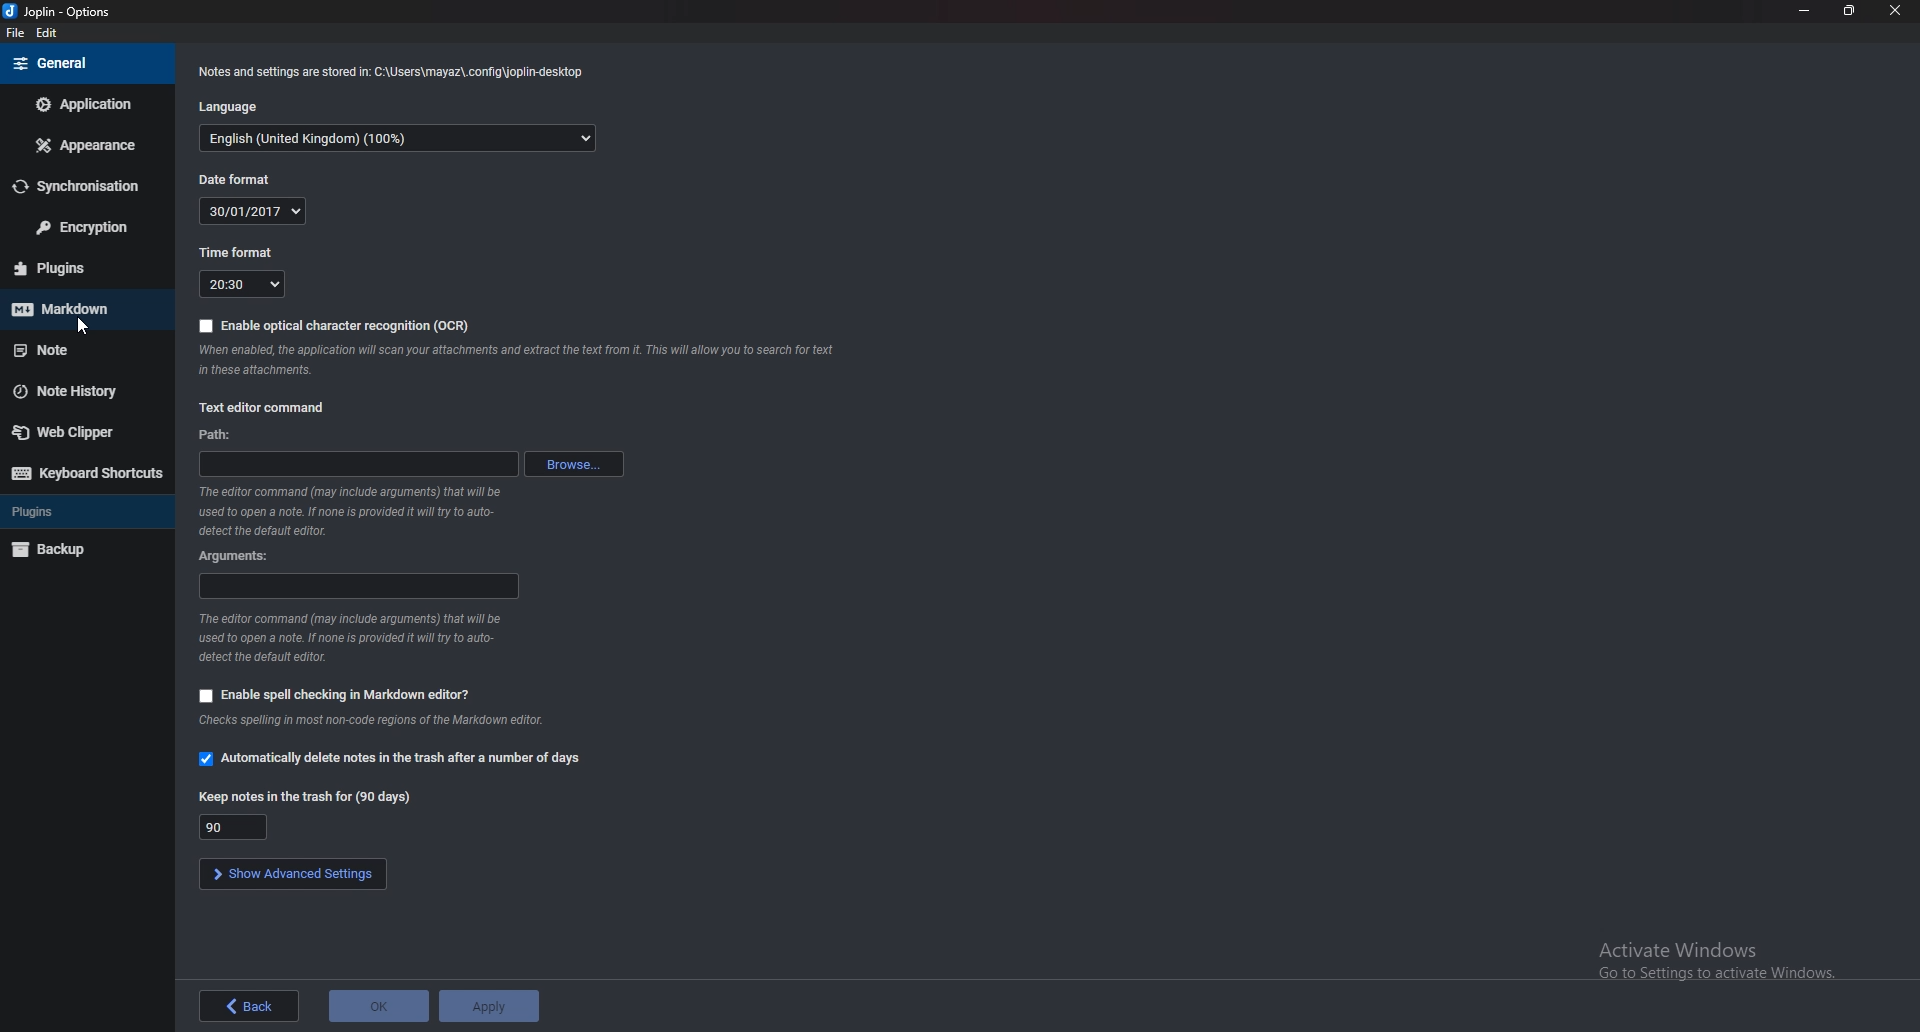 Image resolution: width=1920 pixels, height=1032 pixels. What do you see at coordinates (84, 226) in the screenshot?
I see `encryption` at bounding box center [84, 226].